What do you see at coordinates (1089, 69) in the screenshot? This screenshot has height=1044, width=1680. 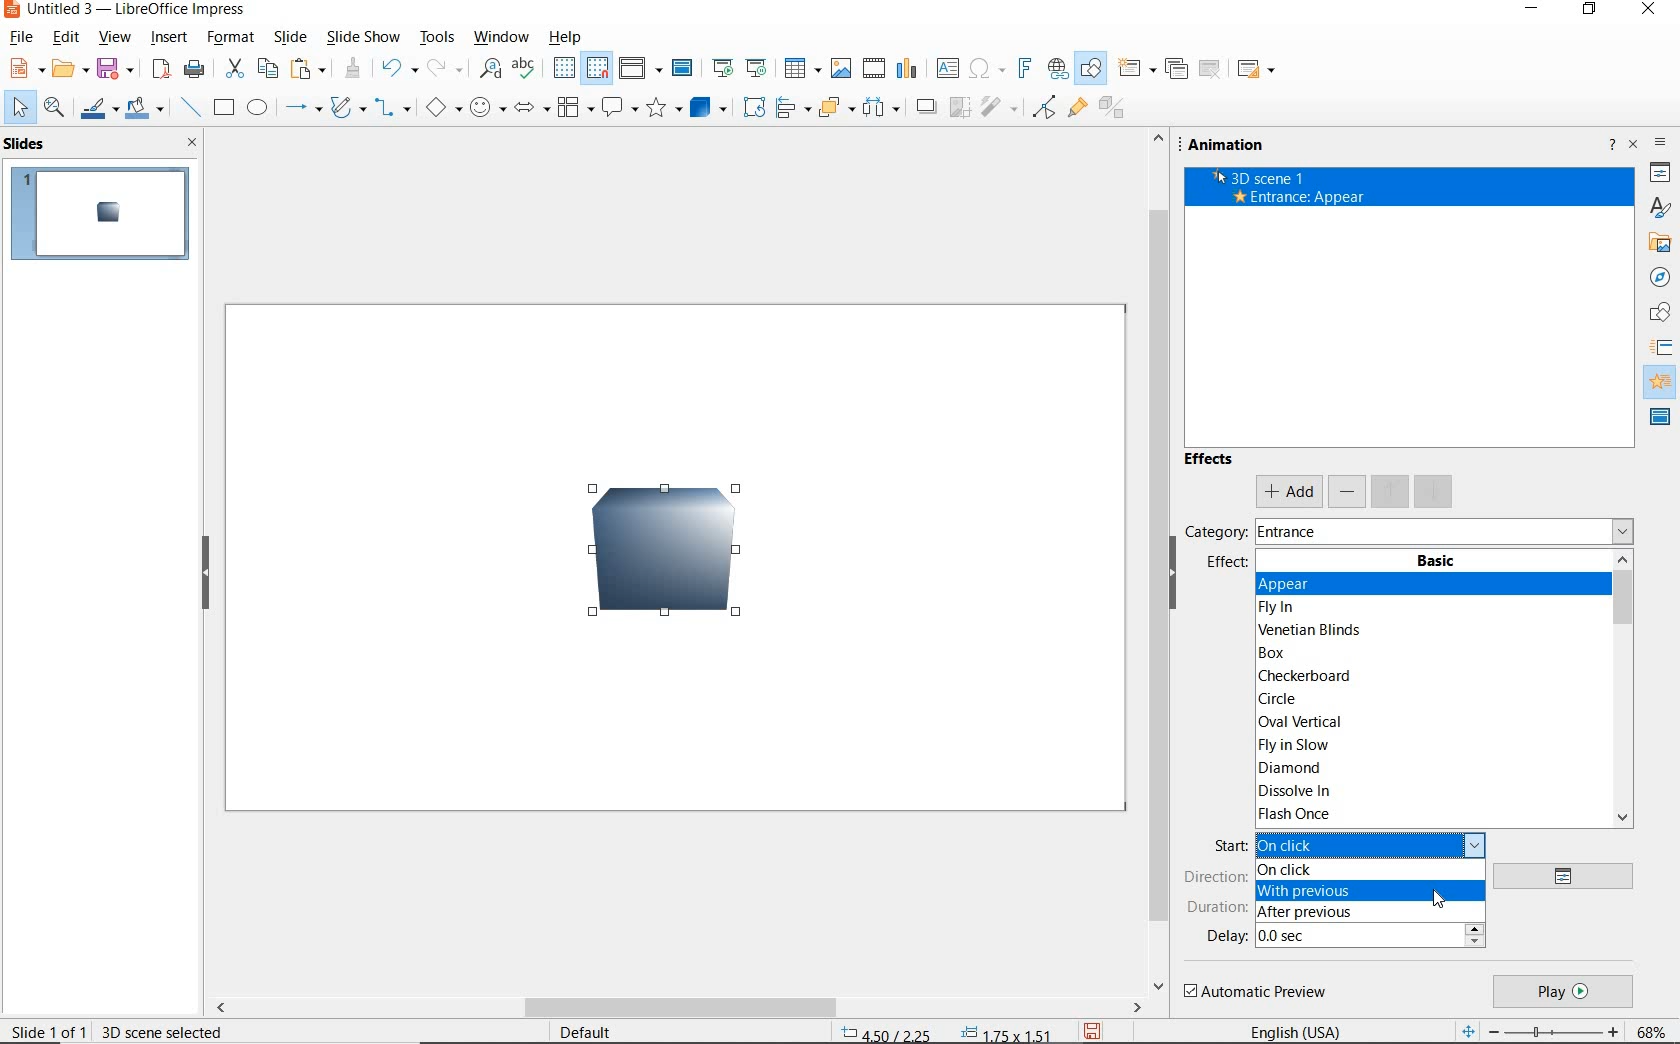 I see `show draw functions` at bounding box center [1089, 69].